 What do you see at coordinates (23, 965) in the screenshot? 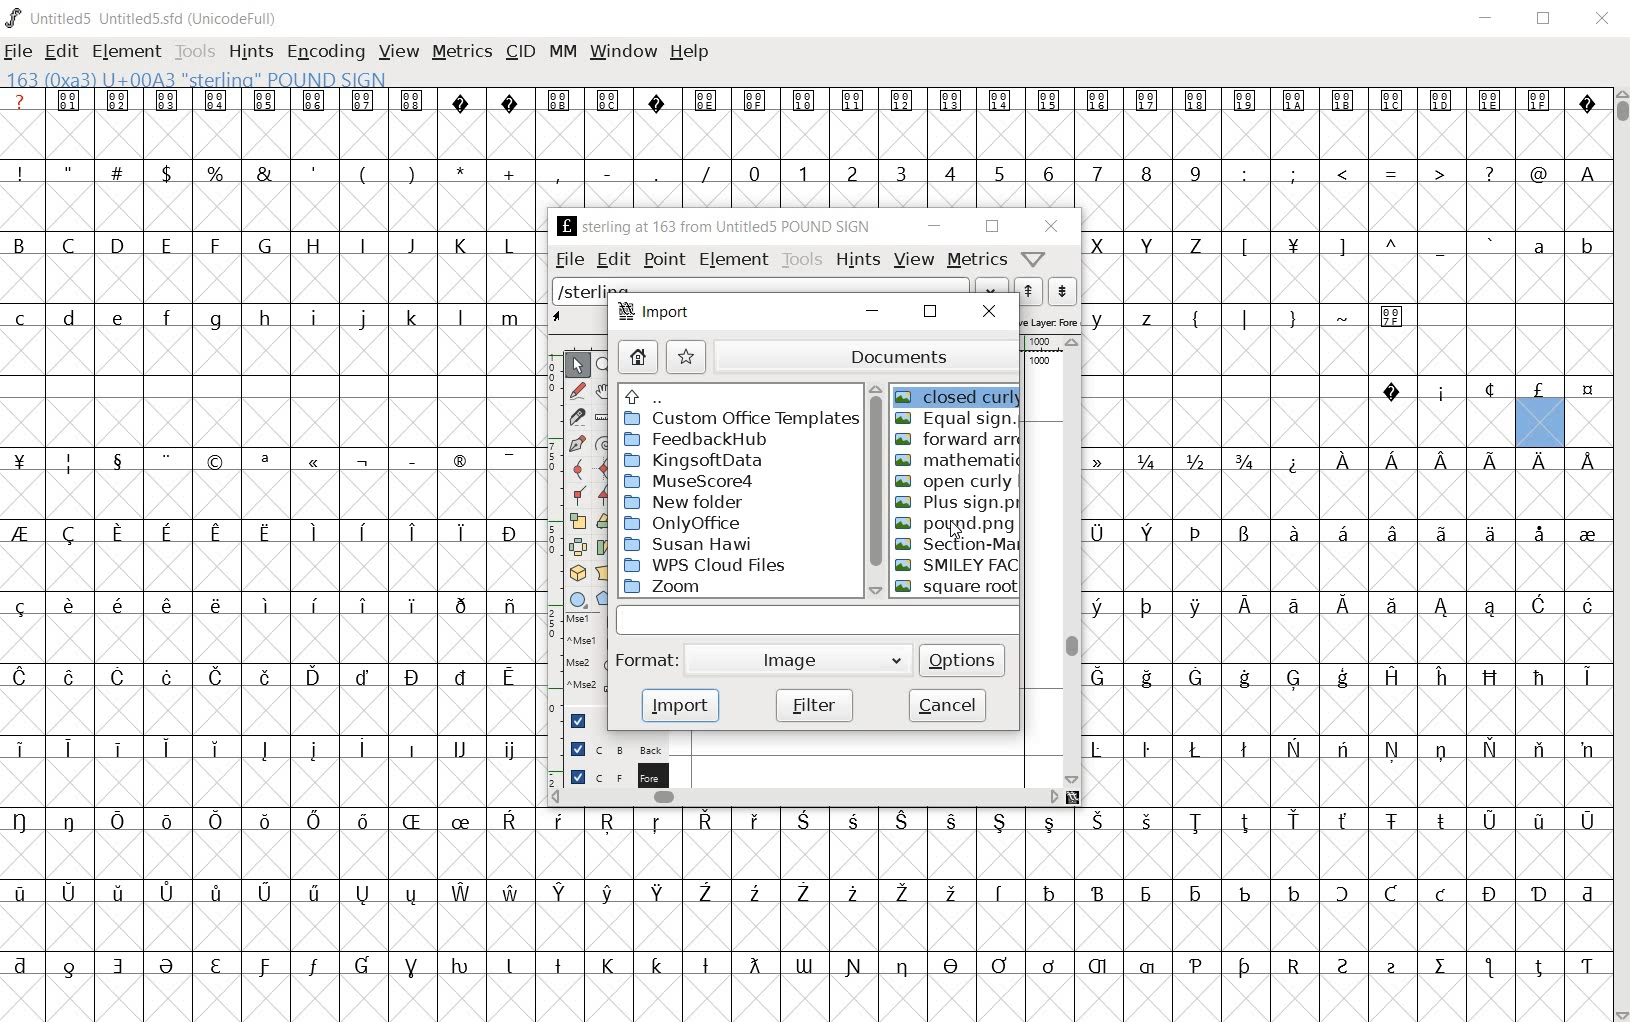
I see `Symbol` at bounding box center [23, 965].